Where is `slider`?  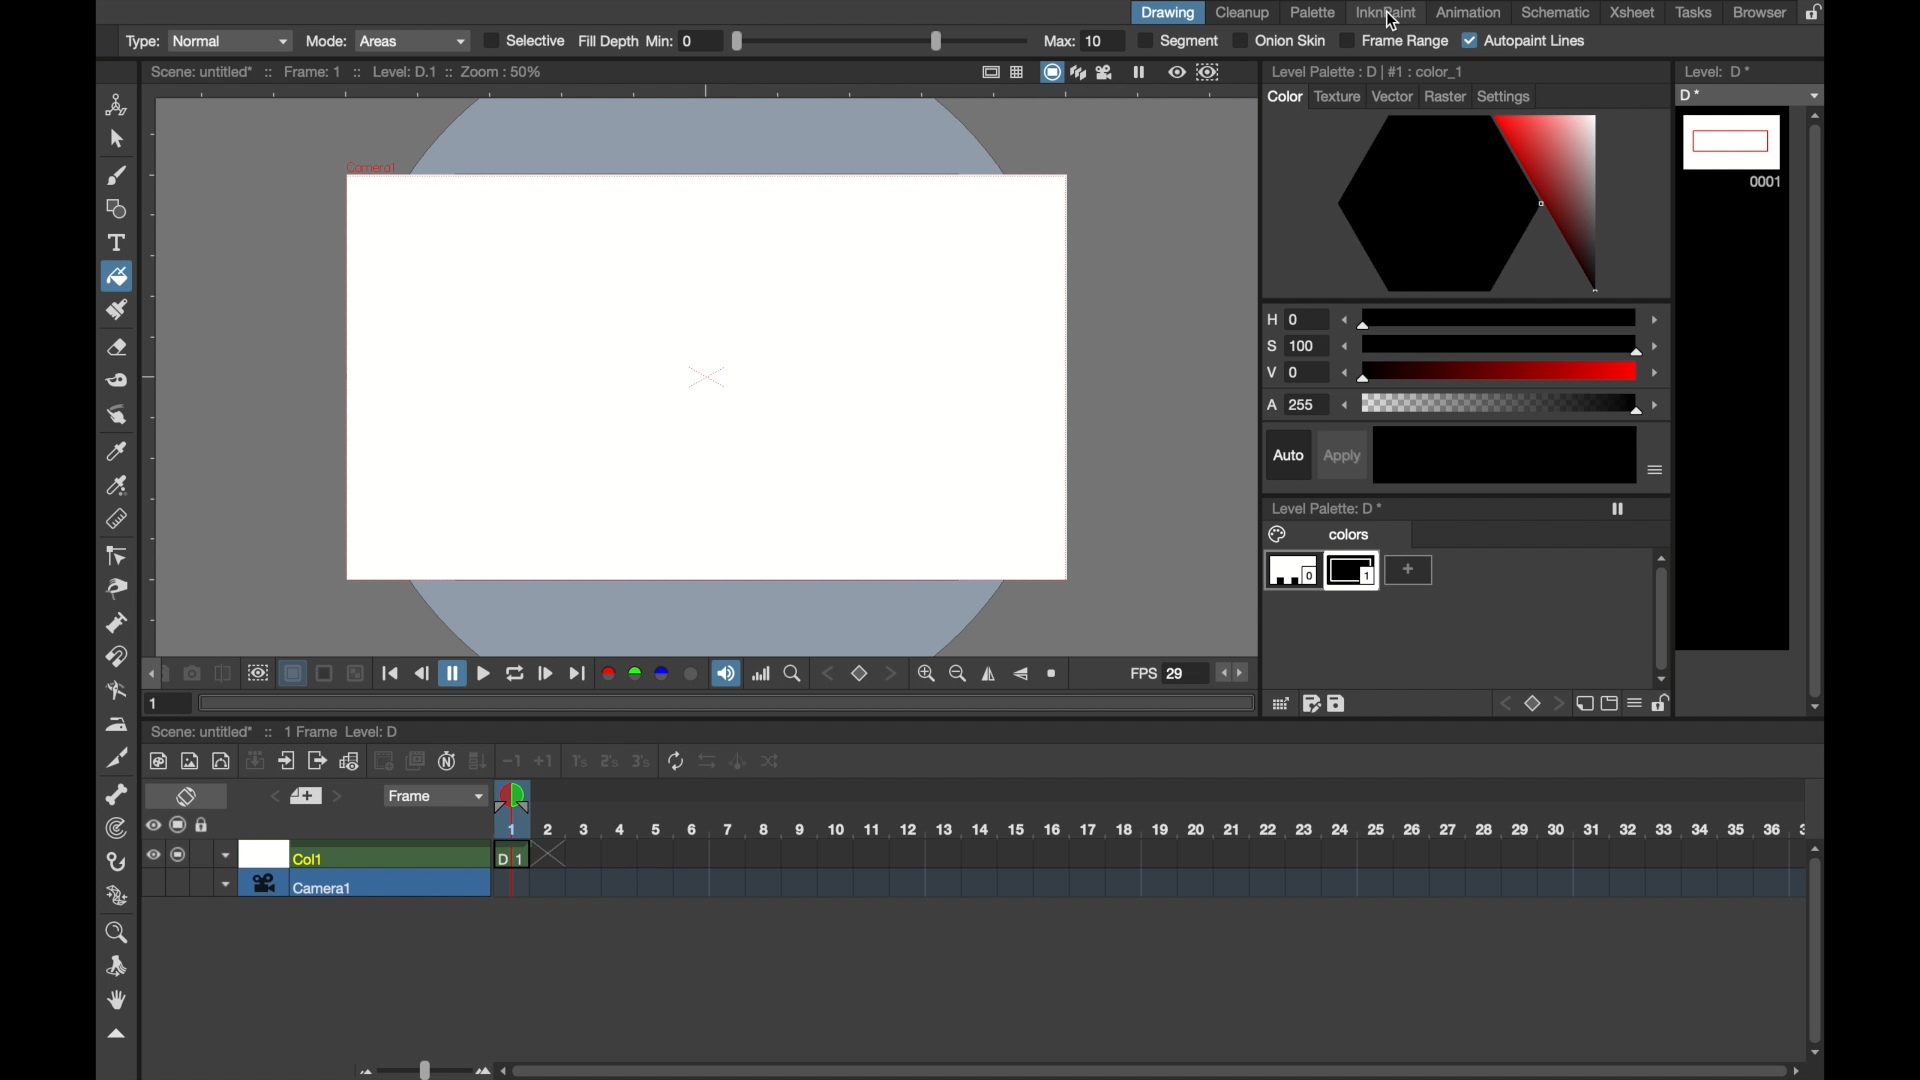 slider is located at coordinates (880, 40).